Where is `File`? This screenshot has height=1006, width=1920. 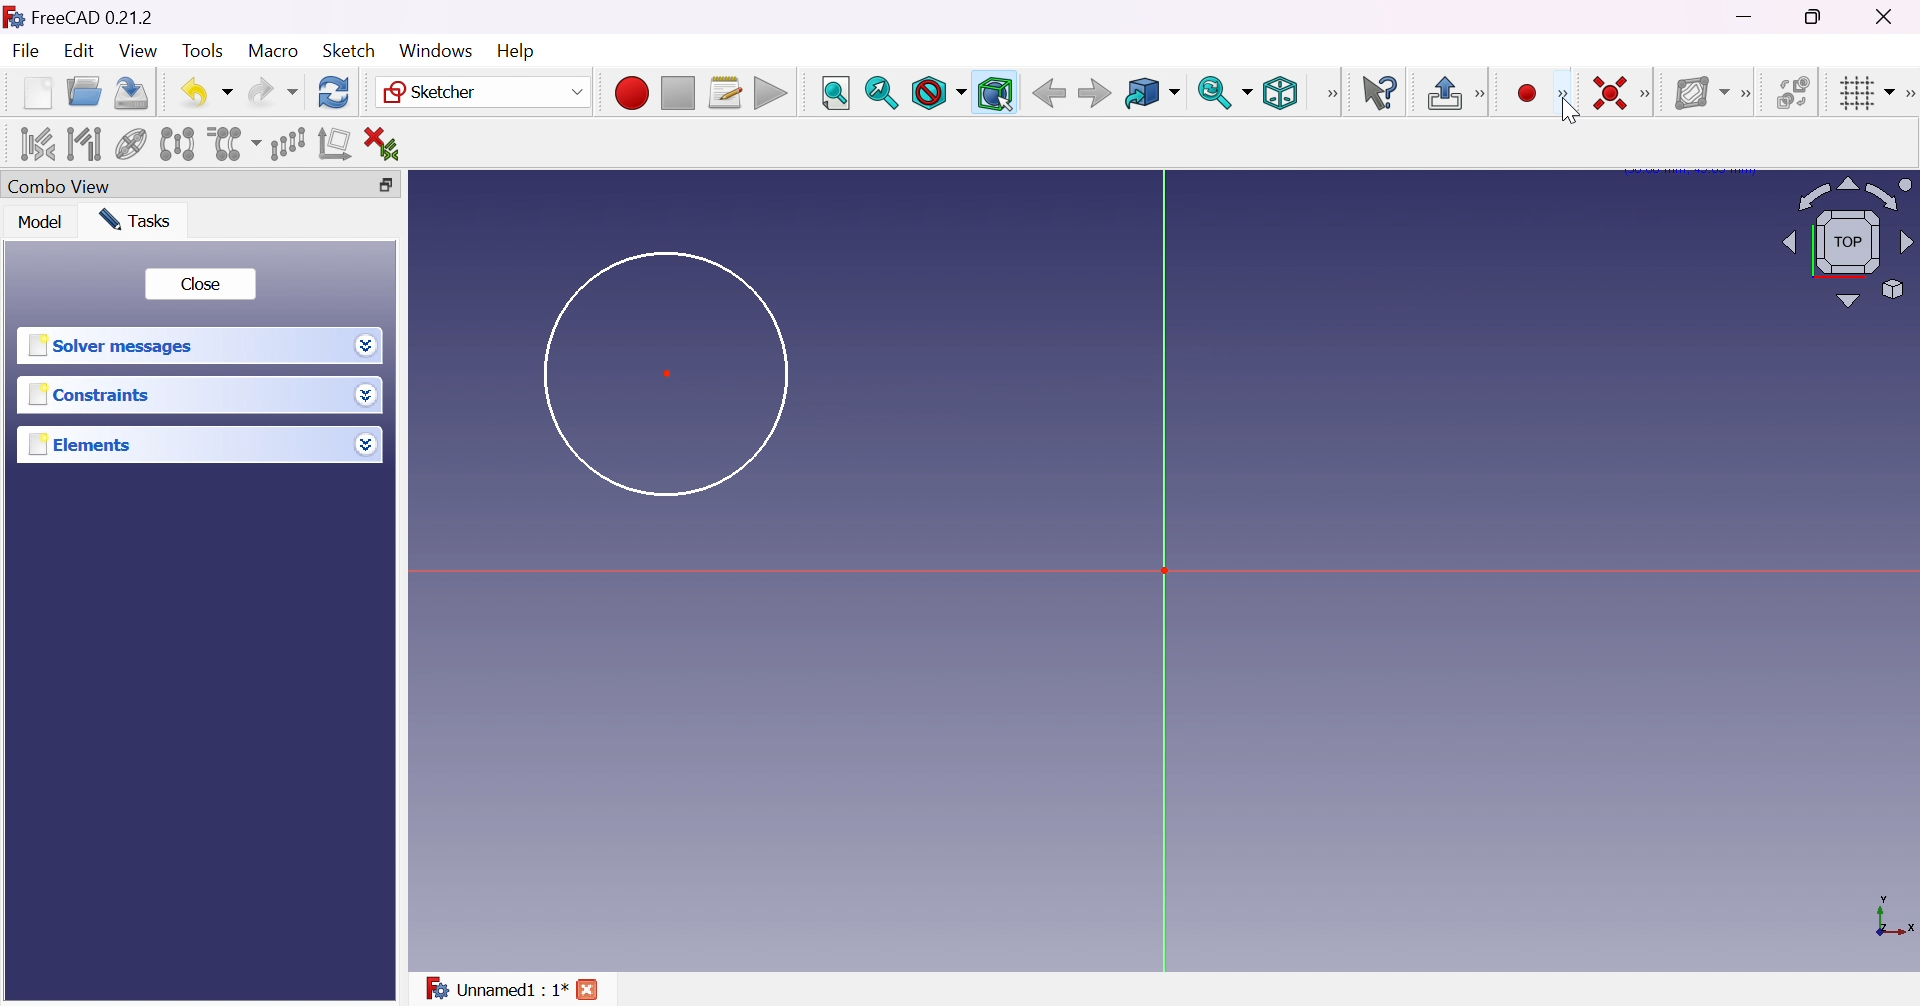
File is located at coordinates (28, 53).